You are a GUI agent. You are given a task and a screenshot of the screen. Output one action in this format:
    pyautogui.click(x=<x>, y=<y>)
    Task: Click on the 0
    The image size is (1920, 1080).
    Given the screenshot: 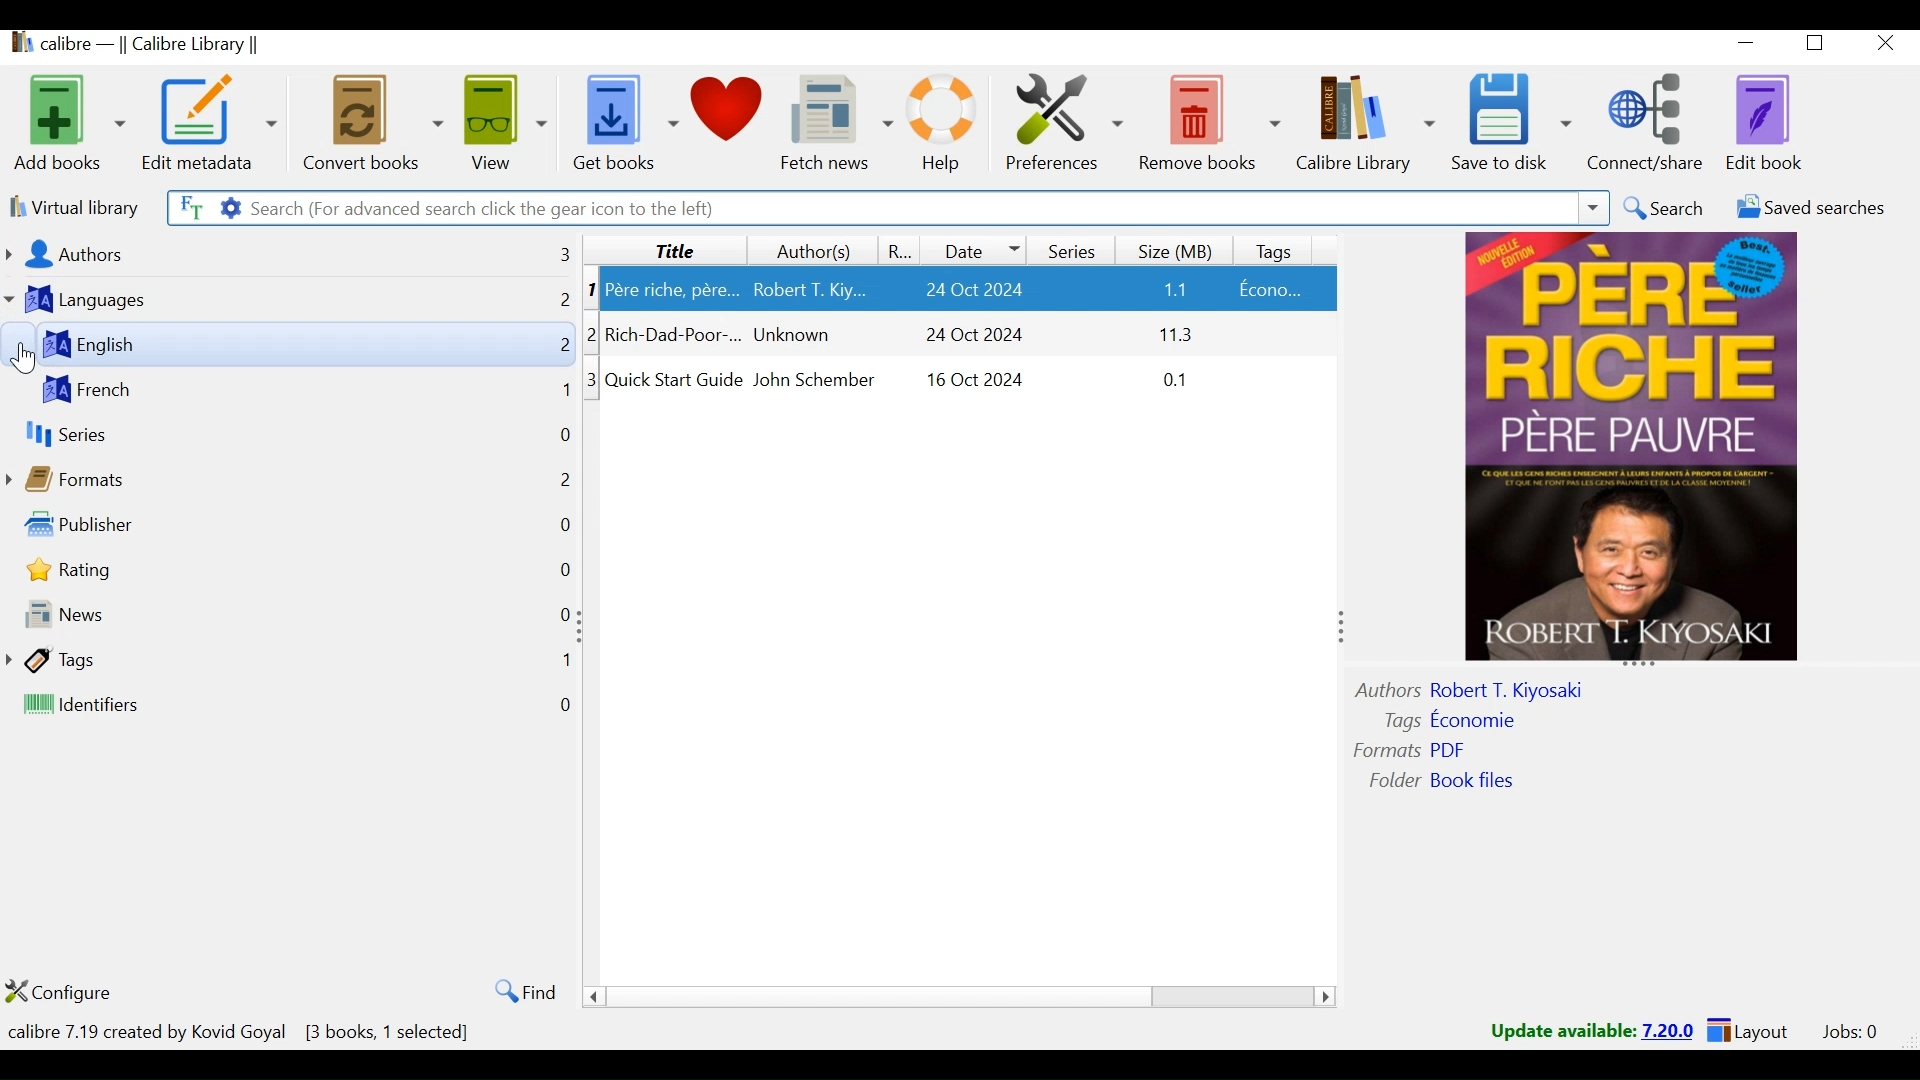 What is the action you would take?
    pyautogui.click(x=563, y=439)
    